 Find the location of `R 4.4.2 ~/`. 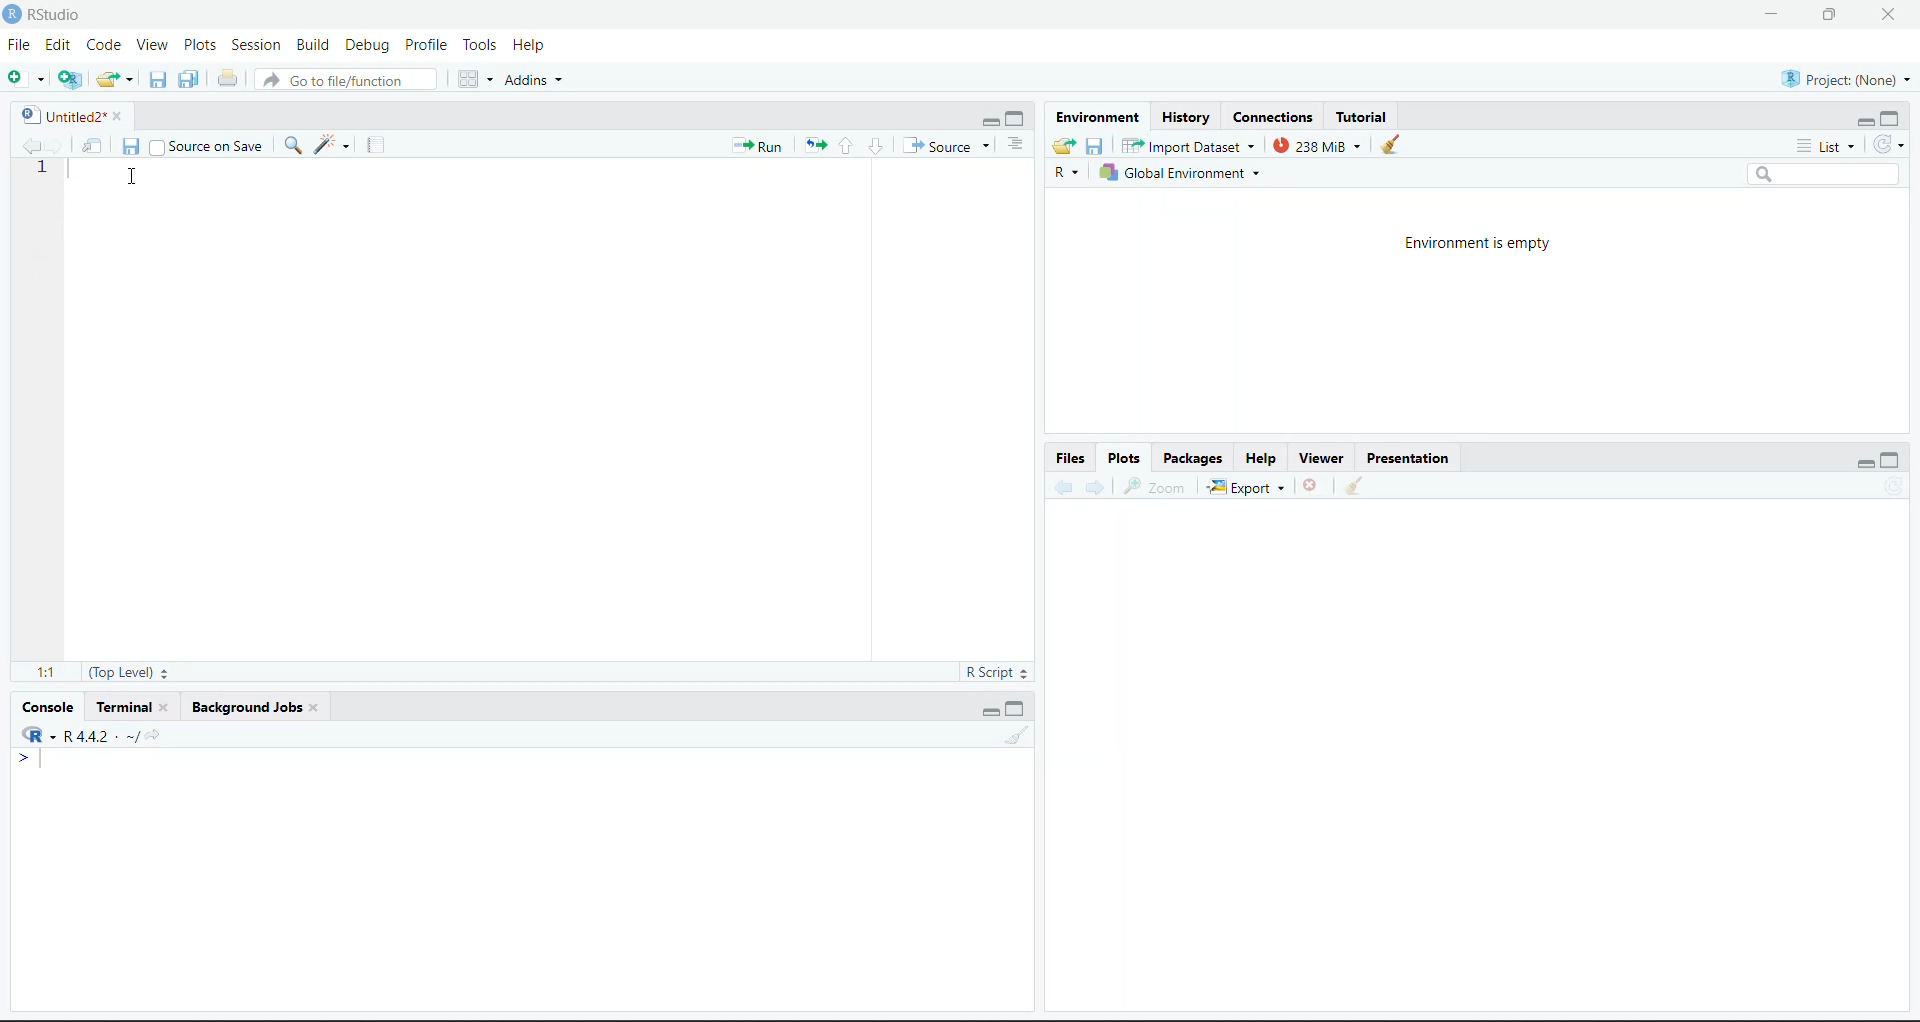

R 4.4.2 ~/ is located at coordinates (89, 734).